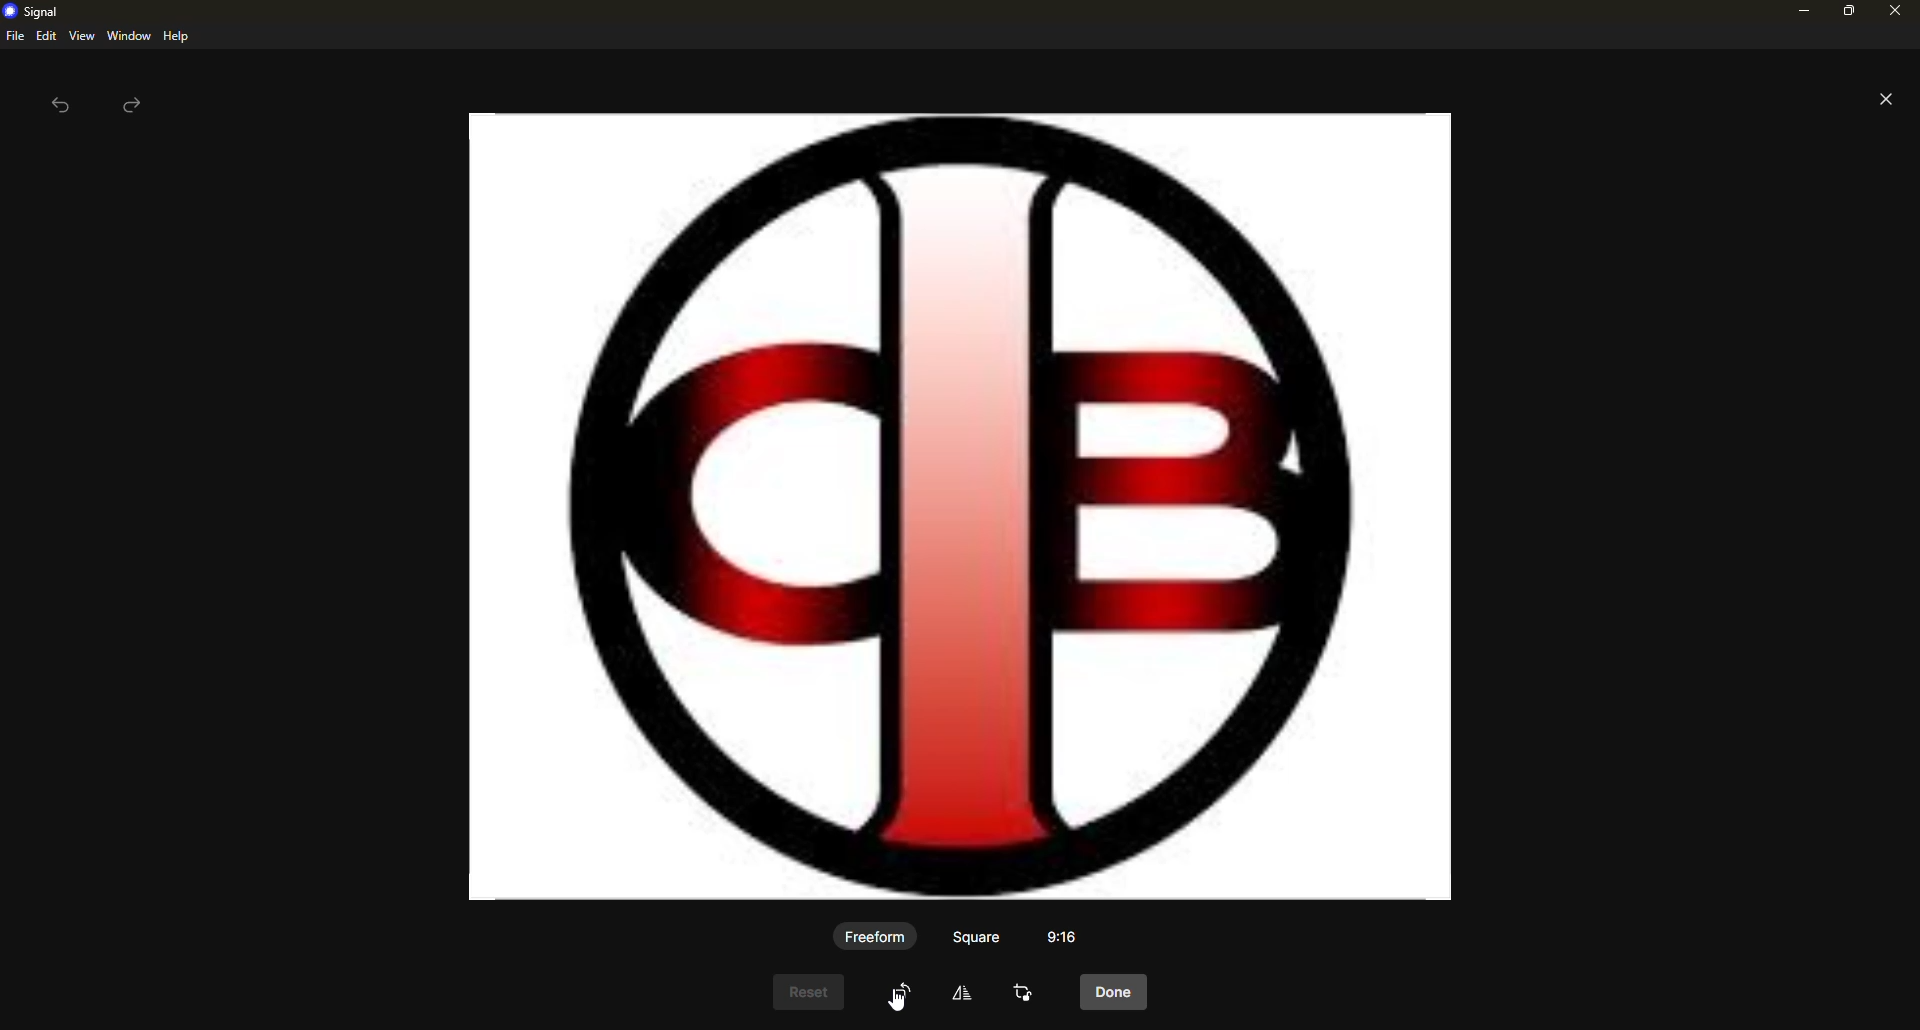 The width and height of the screenshot is (1920, 1030). What do you see at coordinates (1897, 10) in the screenshot?
I see `close` at bounding box center [1897, 10].